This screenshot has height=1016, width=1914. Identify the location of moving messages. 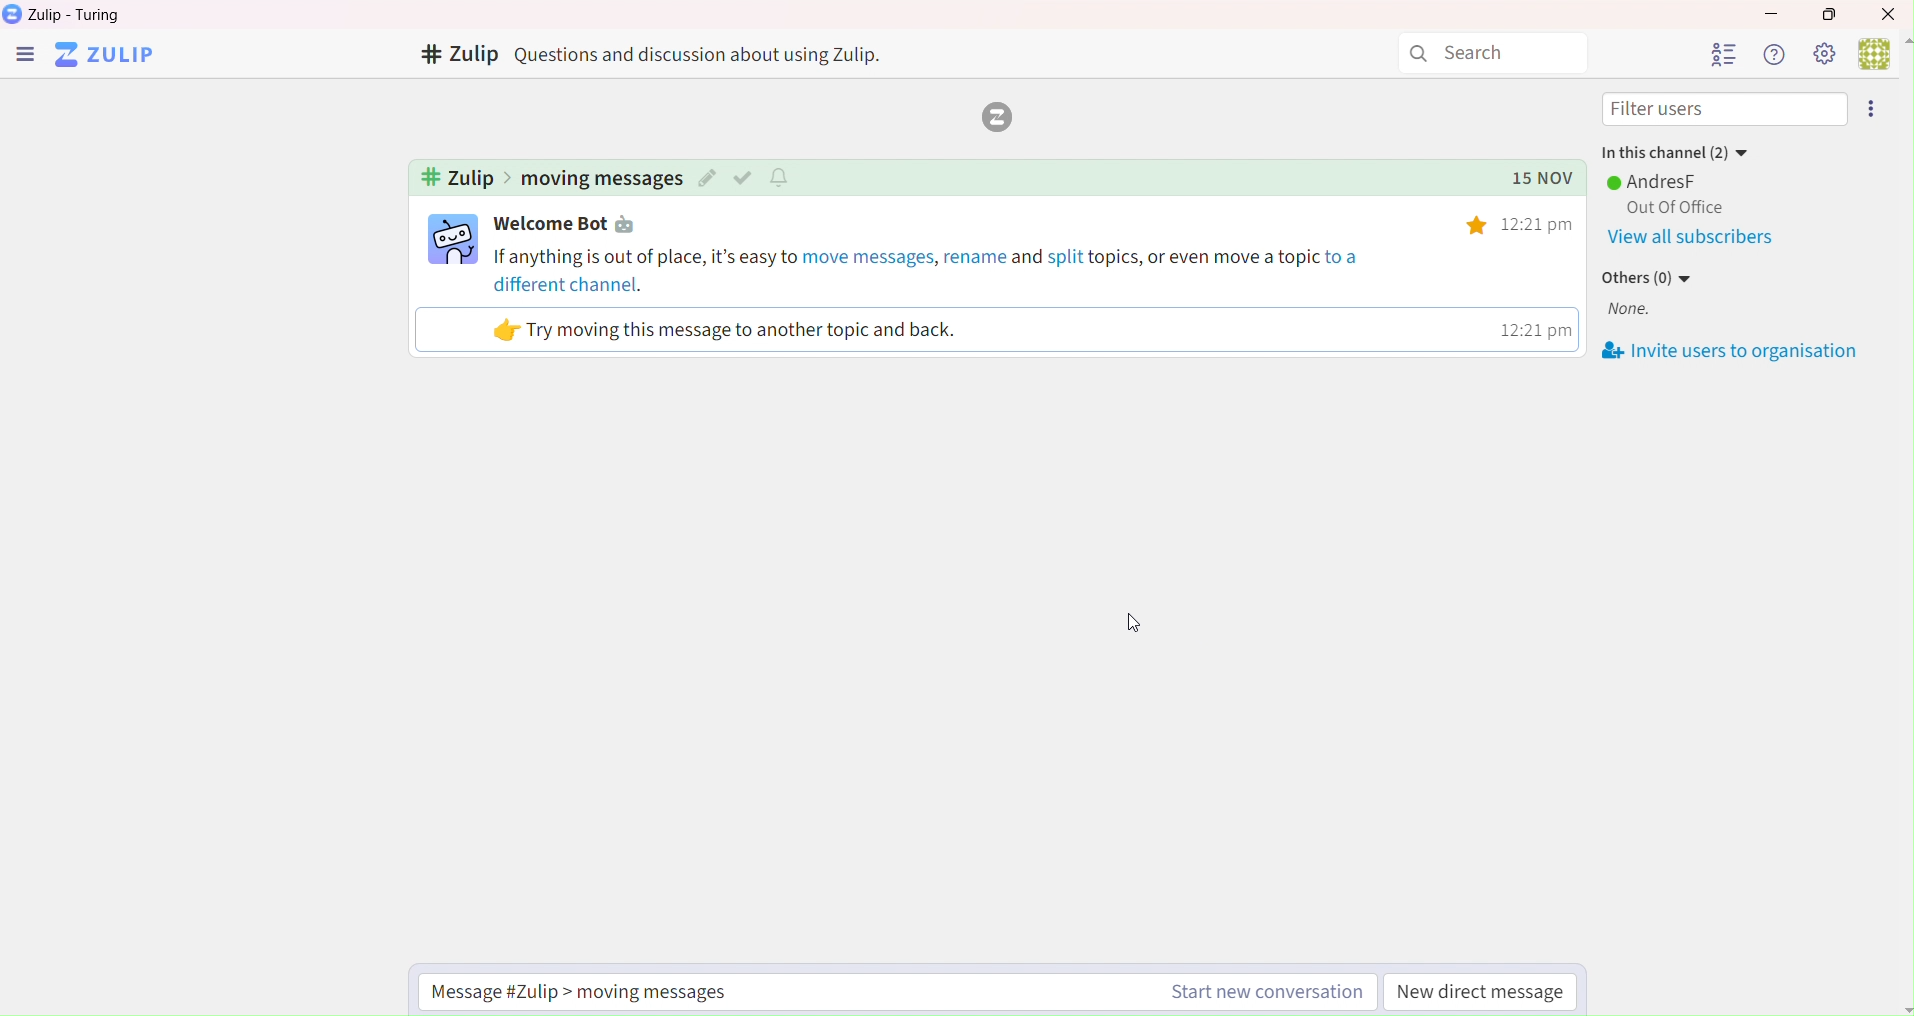
(601, 179).